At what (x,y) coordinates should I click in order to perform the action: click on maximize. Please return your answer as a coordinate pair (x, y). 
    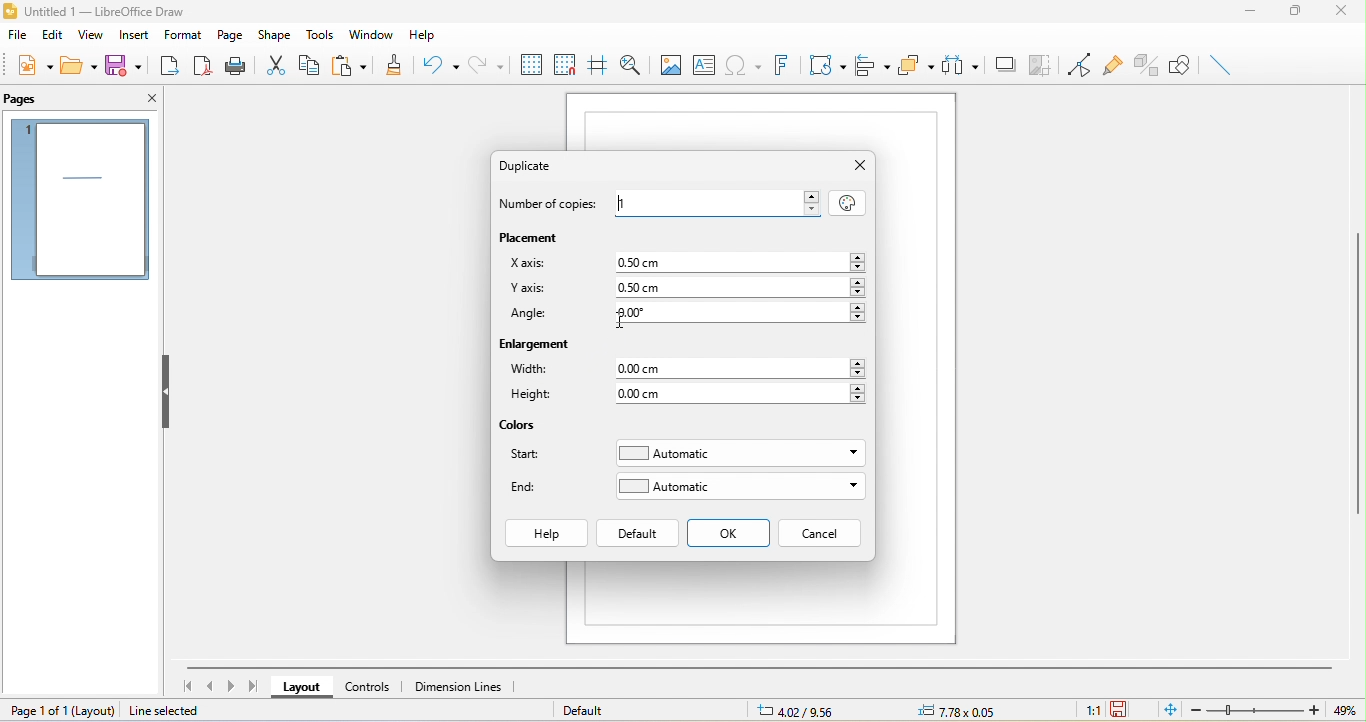
    Looking at the image, I should click on (1297, 14).